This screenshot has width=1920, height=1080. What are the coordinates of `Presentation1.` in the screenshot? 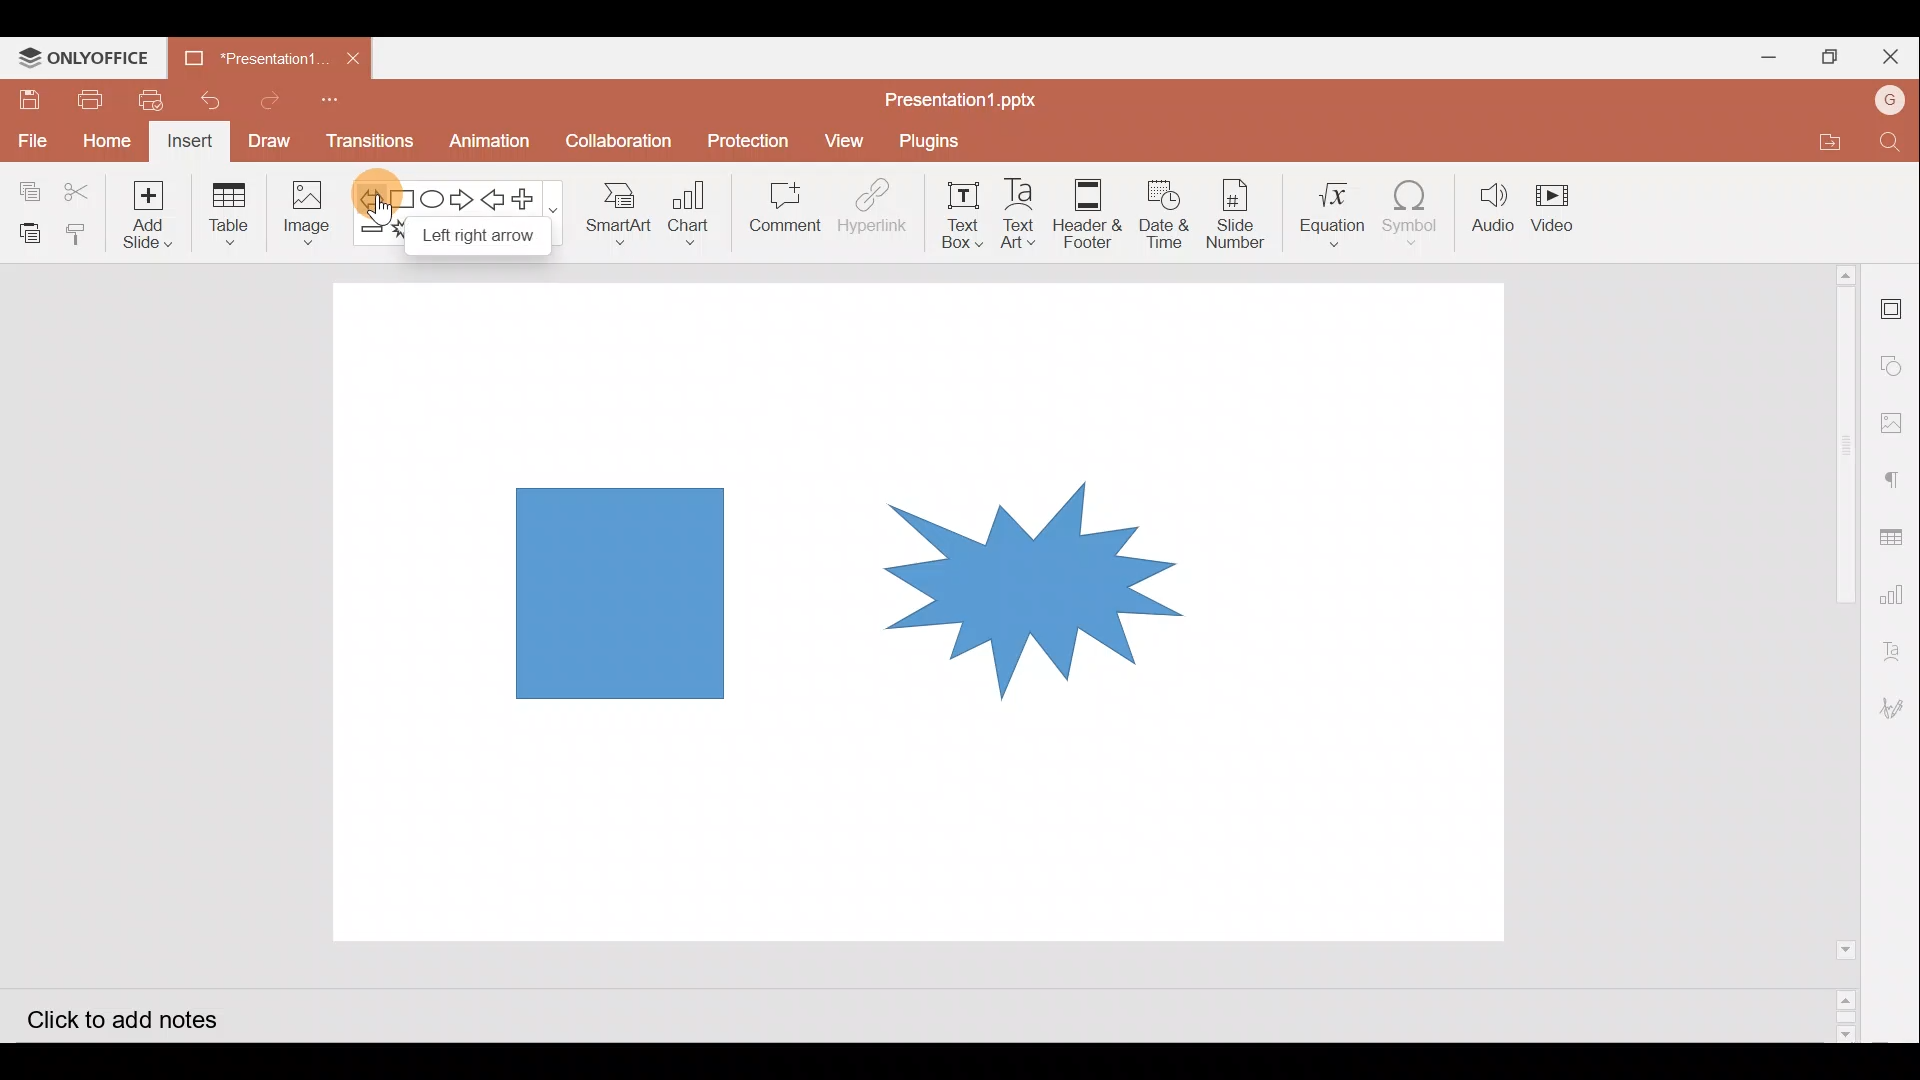 It's located at (252, 56).